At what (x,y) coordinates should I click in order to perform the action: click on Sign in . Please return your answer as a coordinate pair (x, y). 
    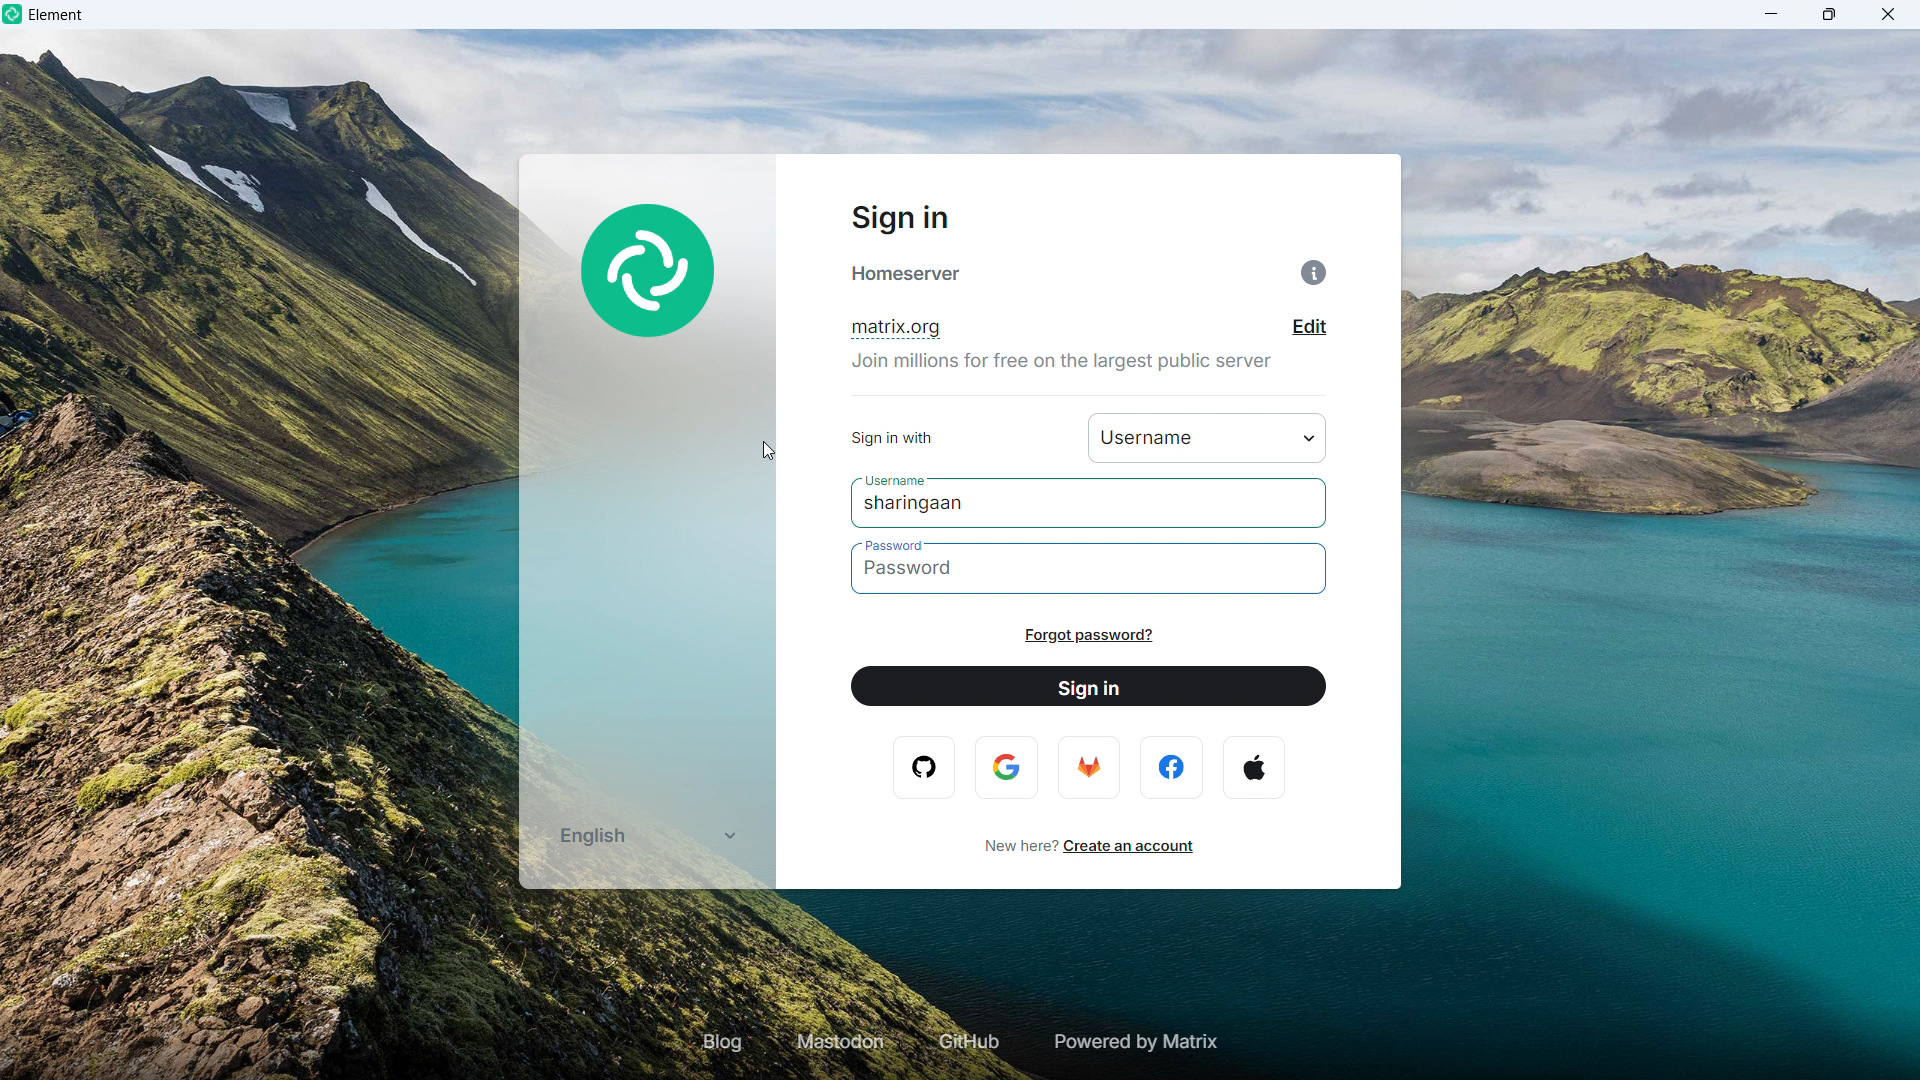
    Looking at the image, I should click on (1089, 687).